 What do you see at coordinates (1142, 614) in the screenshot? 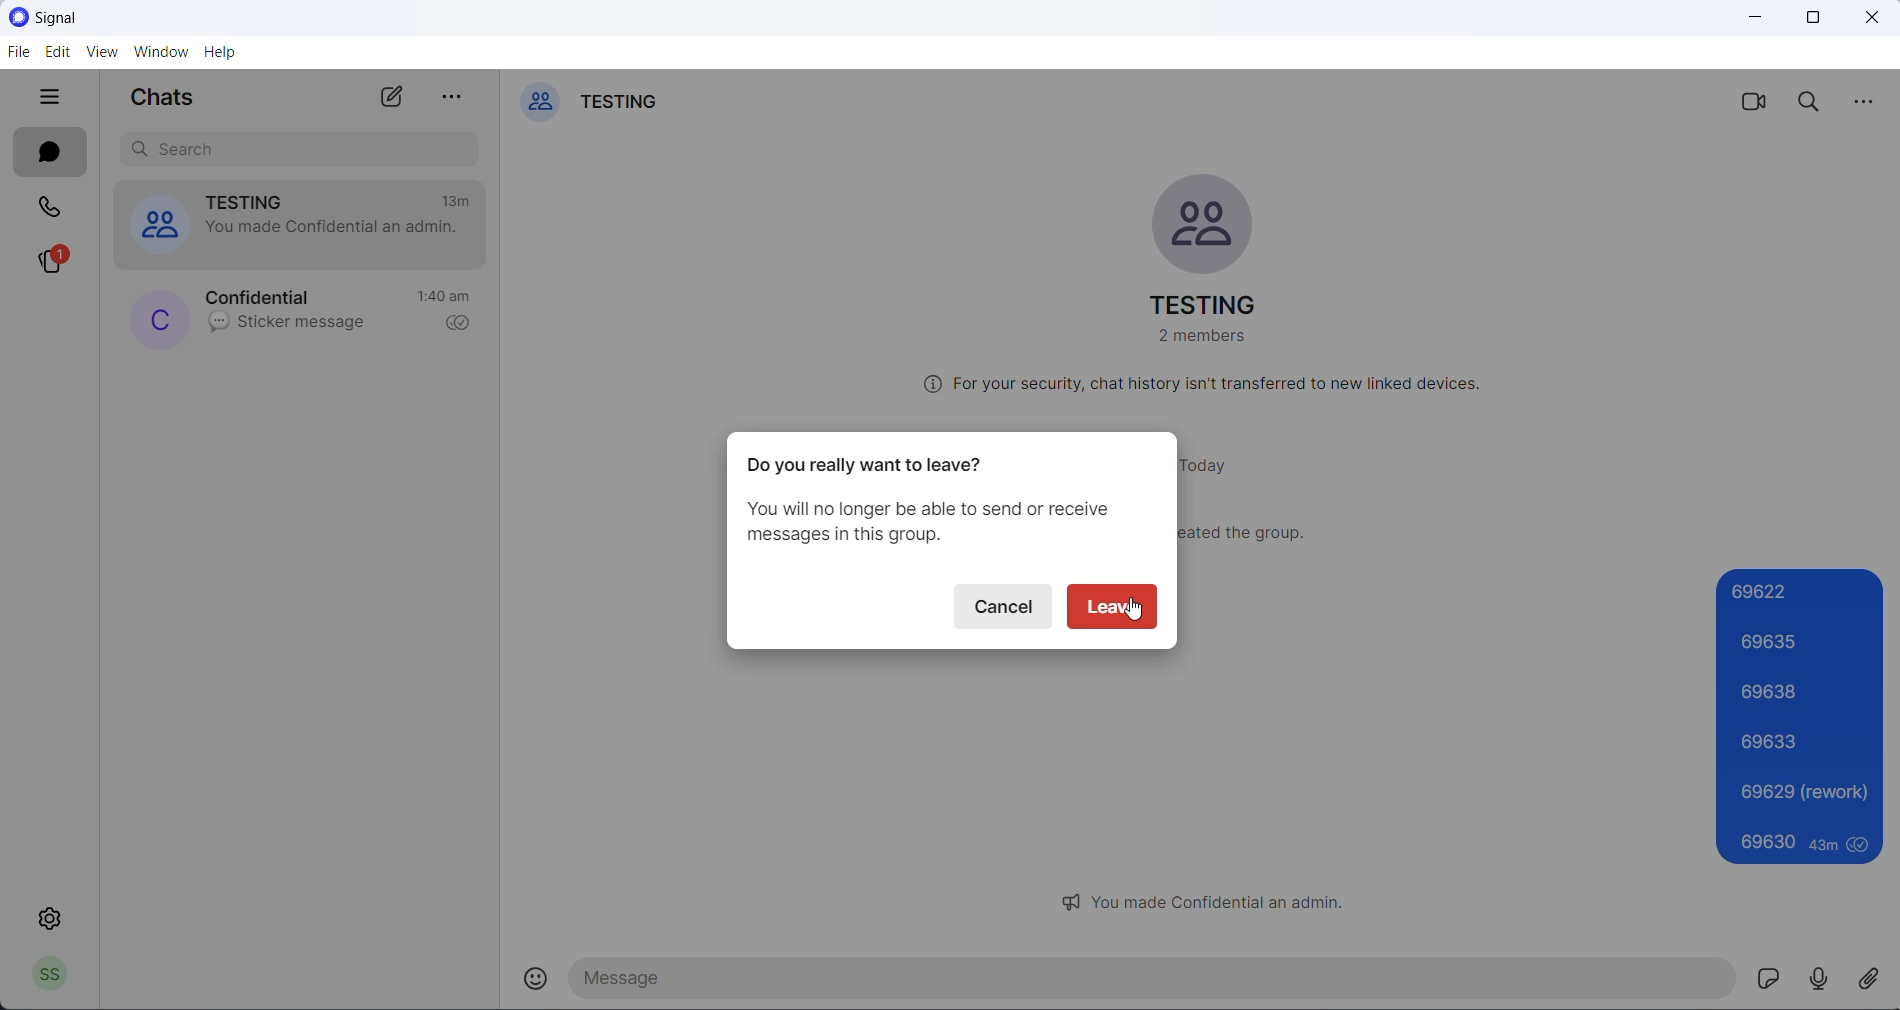
I see `cursor` at bounding box center [1142, 614].